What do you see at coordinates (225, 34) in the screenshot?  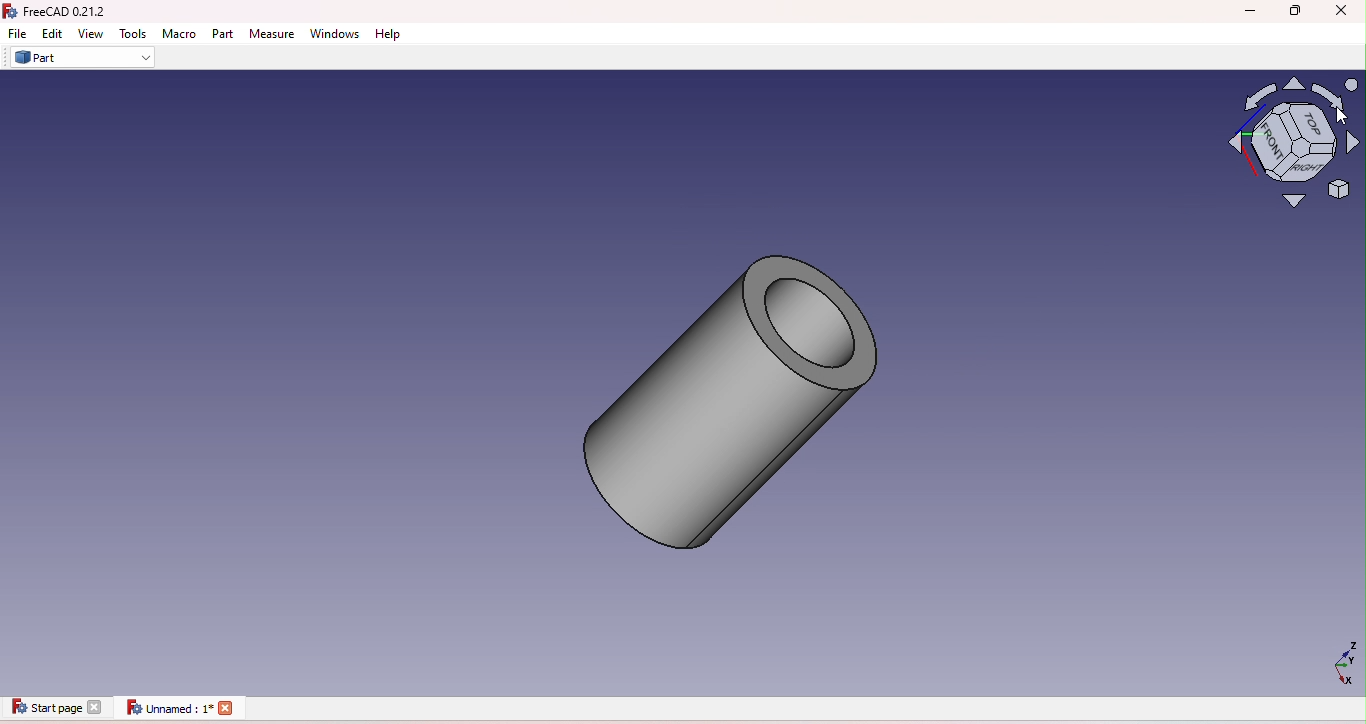 I see `Part` at bounding box center [225, 34].